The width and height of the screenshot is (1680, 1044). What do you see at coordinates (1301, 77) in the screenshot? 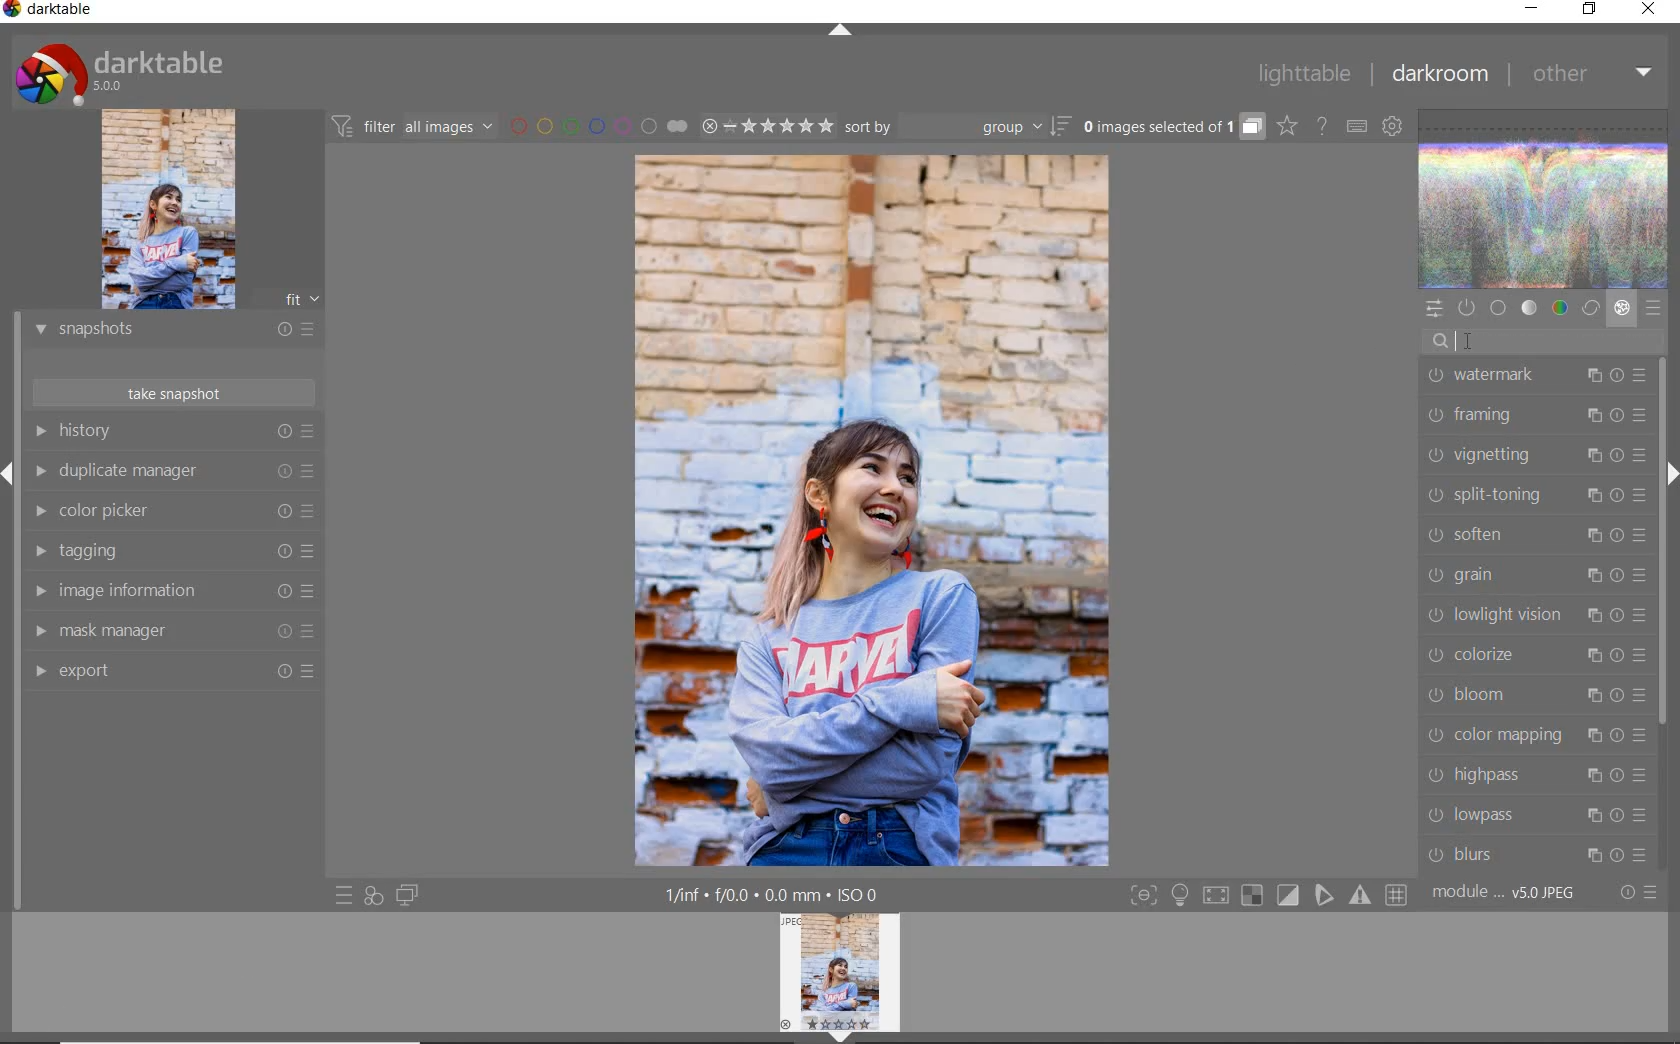
I see `lighttable` at bounding box center [1301, 77].